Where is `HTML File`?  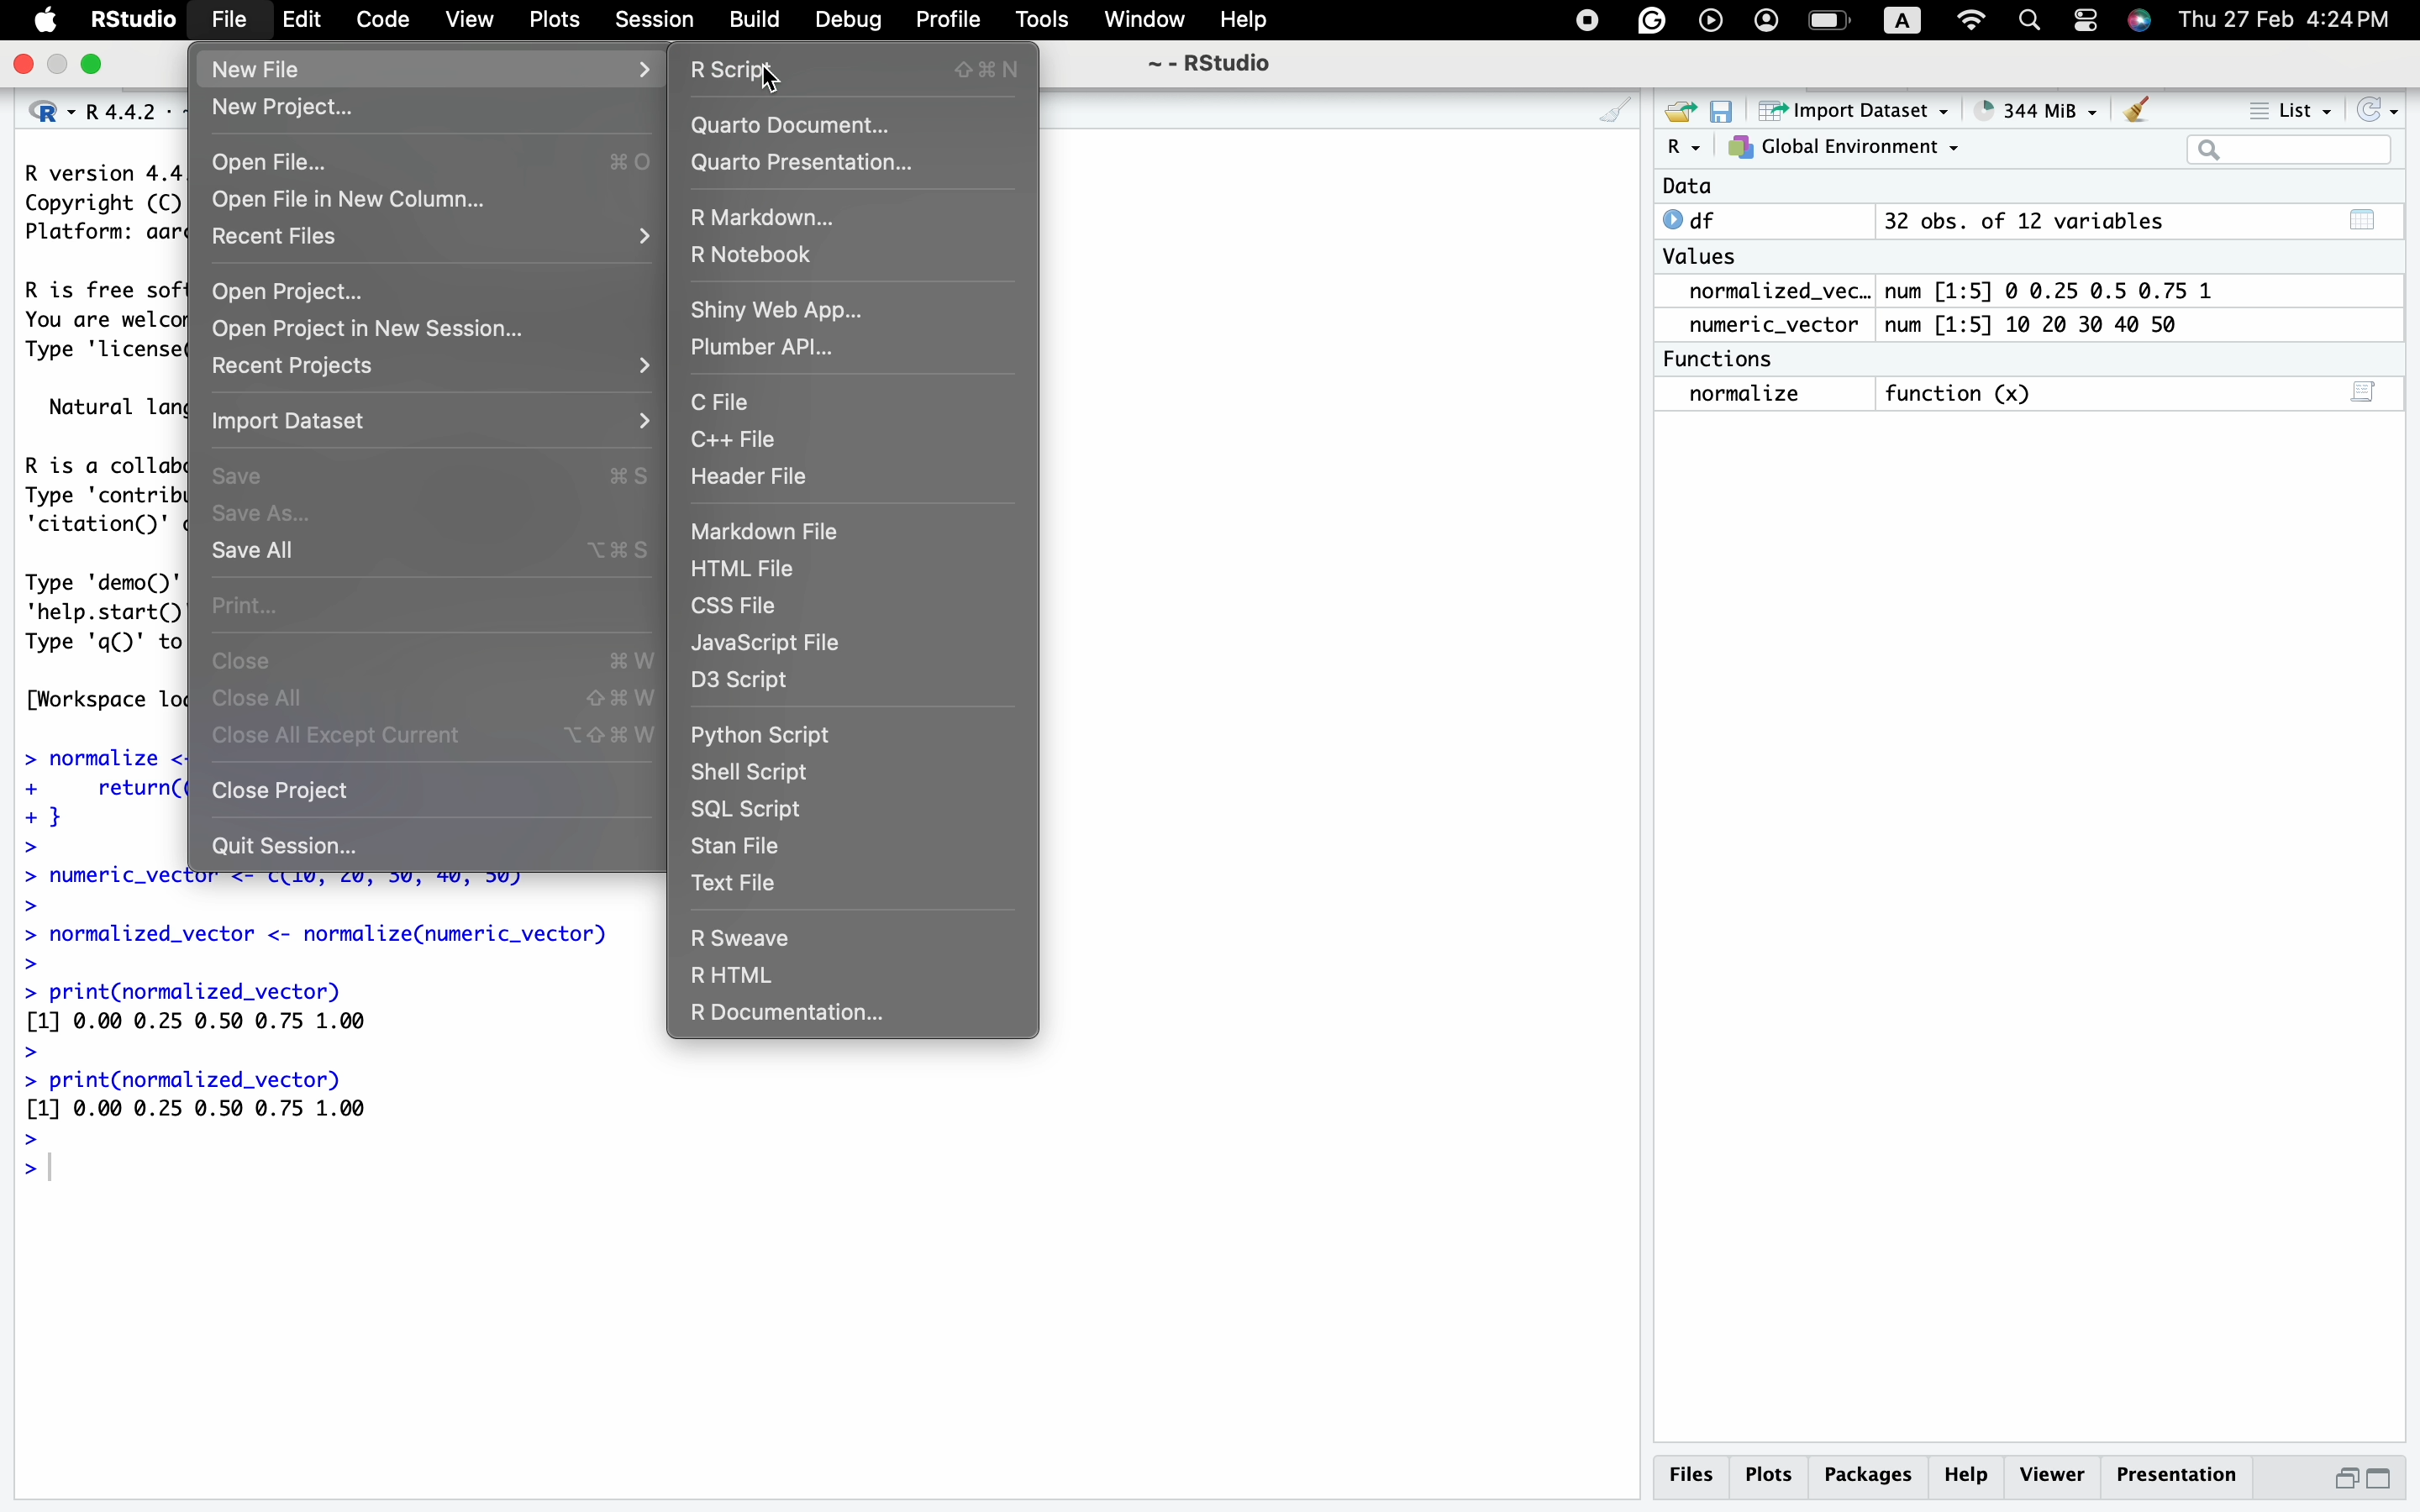
HTML File is located at coordinates (743, 570).